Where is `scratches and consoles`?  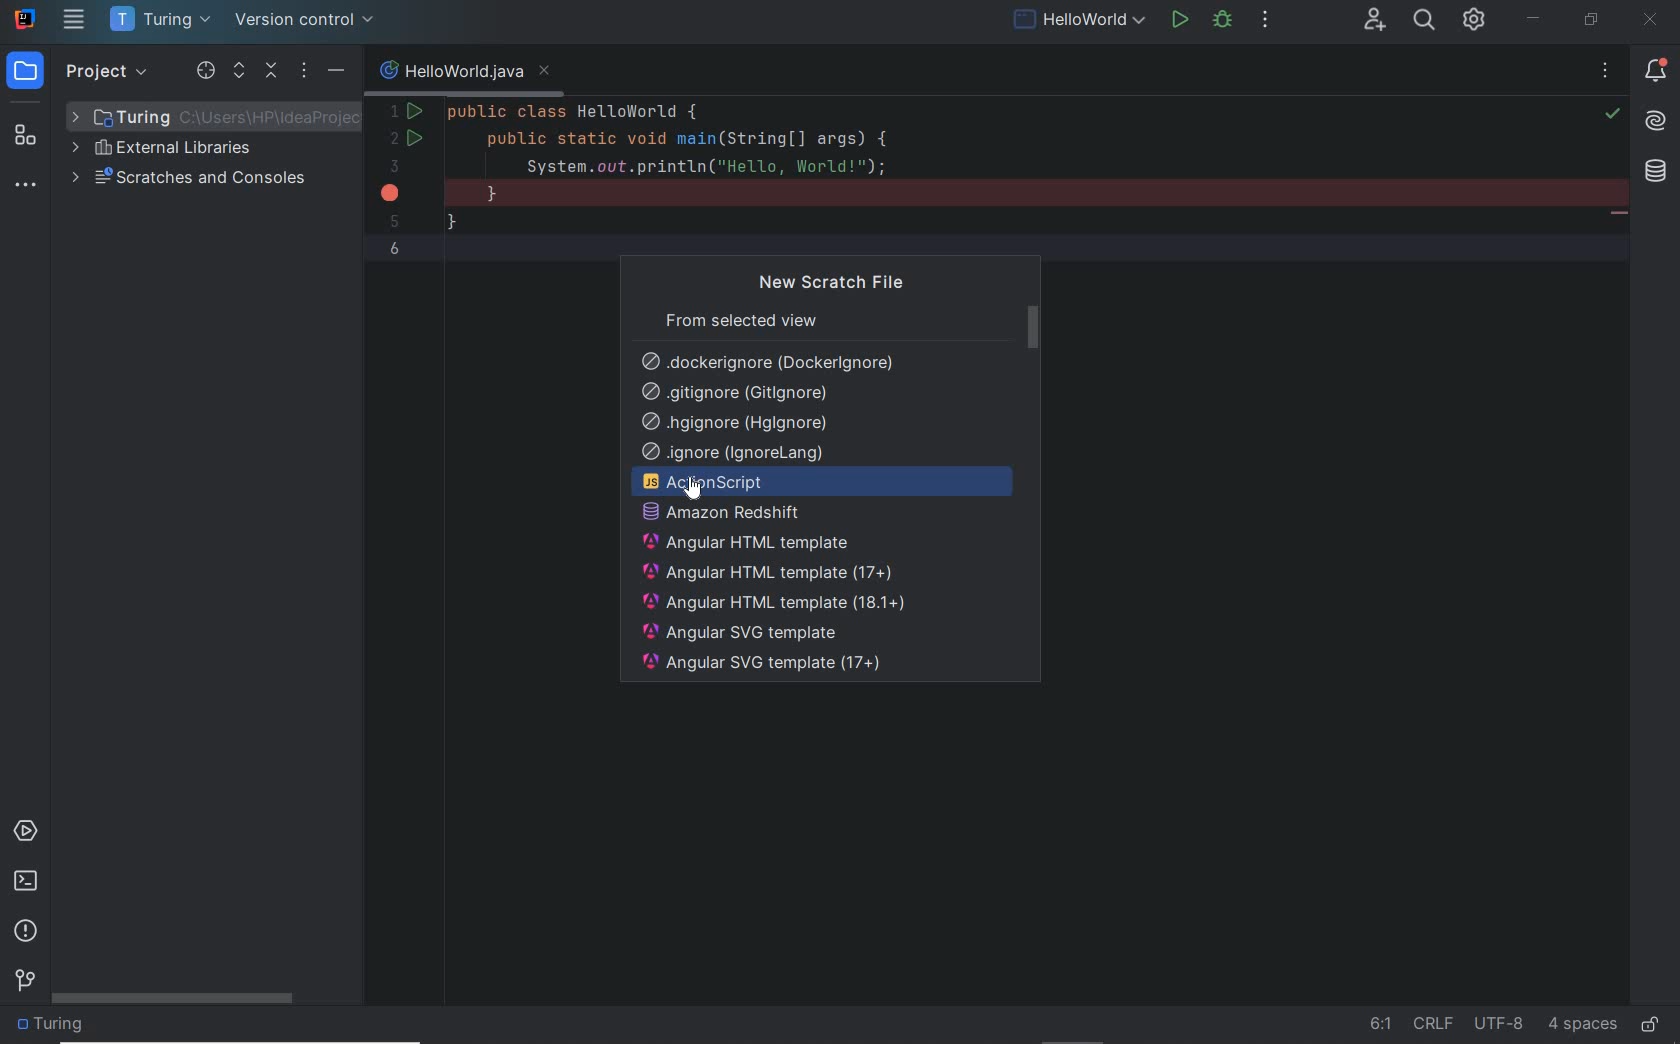
scratches and consoles is located at coordinates (191, 180).